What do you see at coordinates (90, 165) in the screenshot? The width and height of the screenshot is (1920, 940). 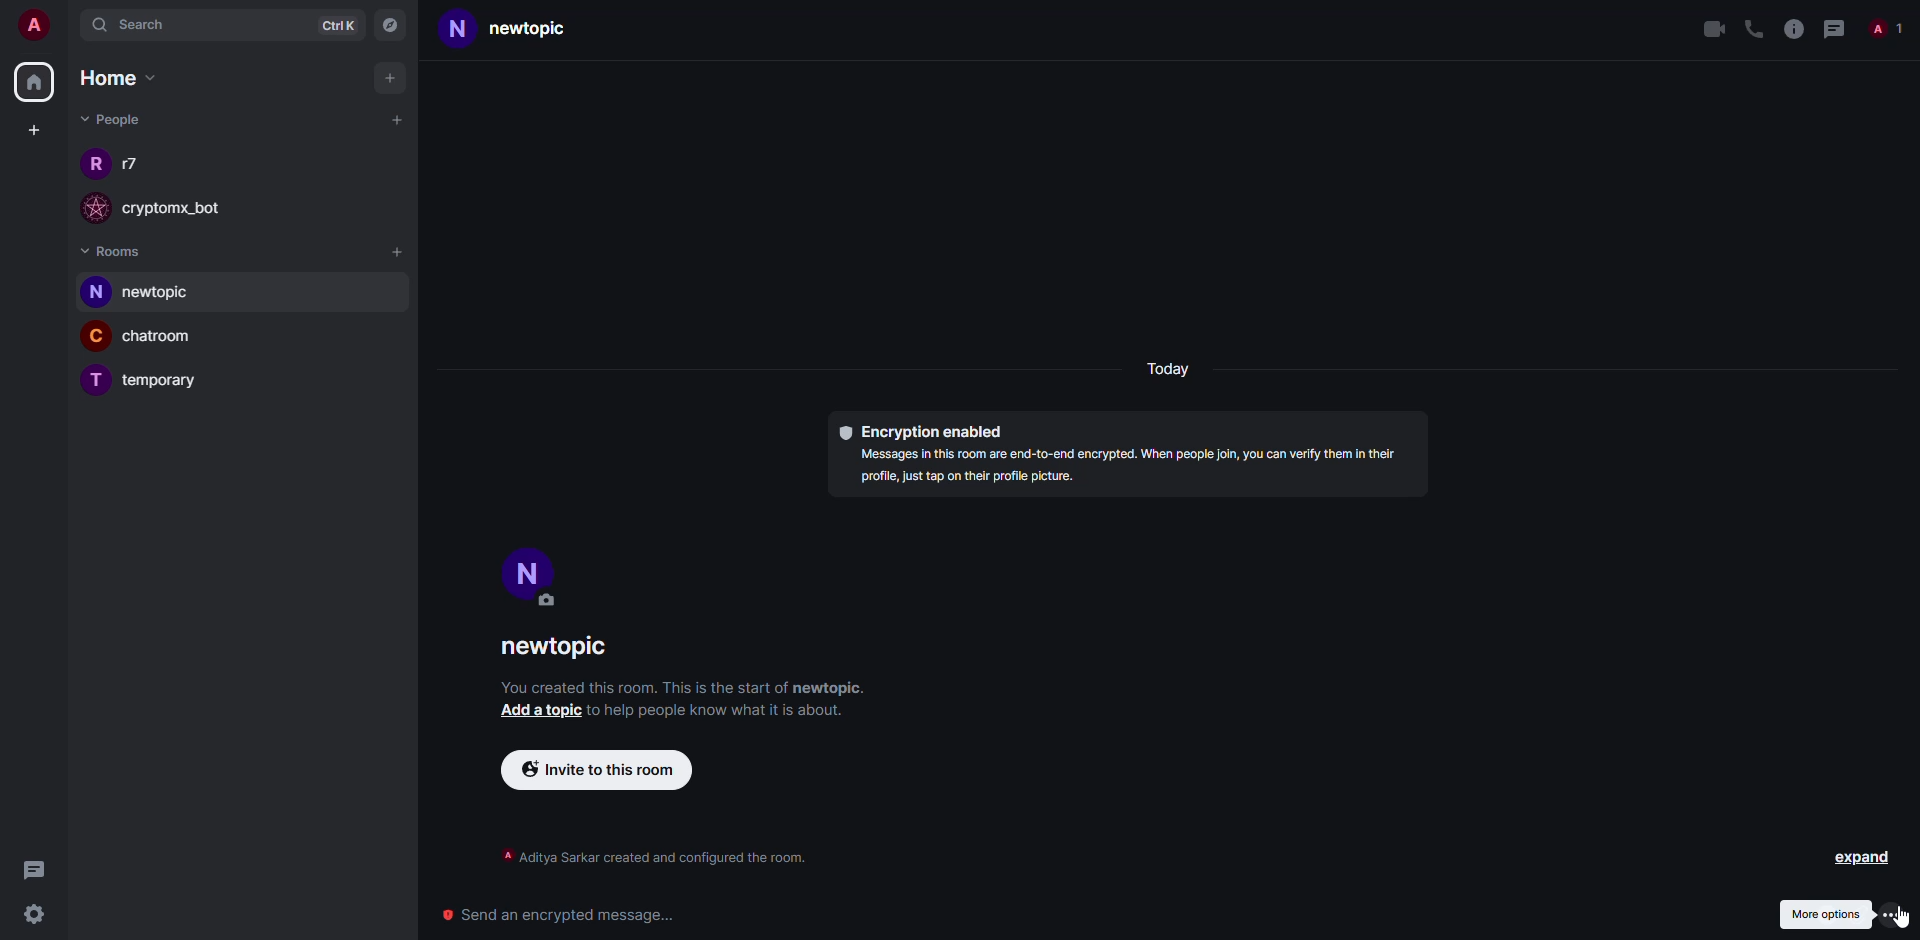 I see `R` at bounding box center [90, 165].